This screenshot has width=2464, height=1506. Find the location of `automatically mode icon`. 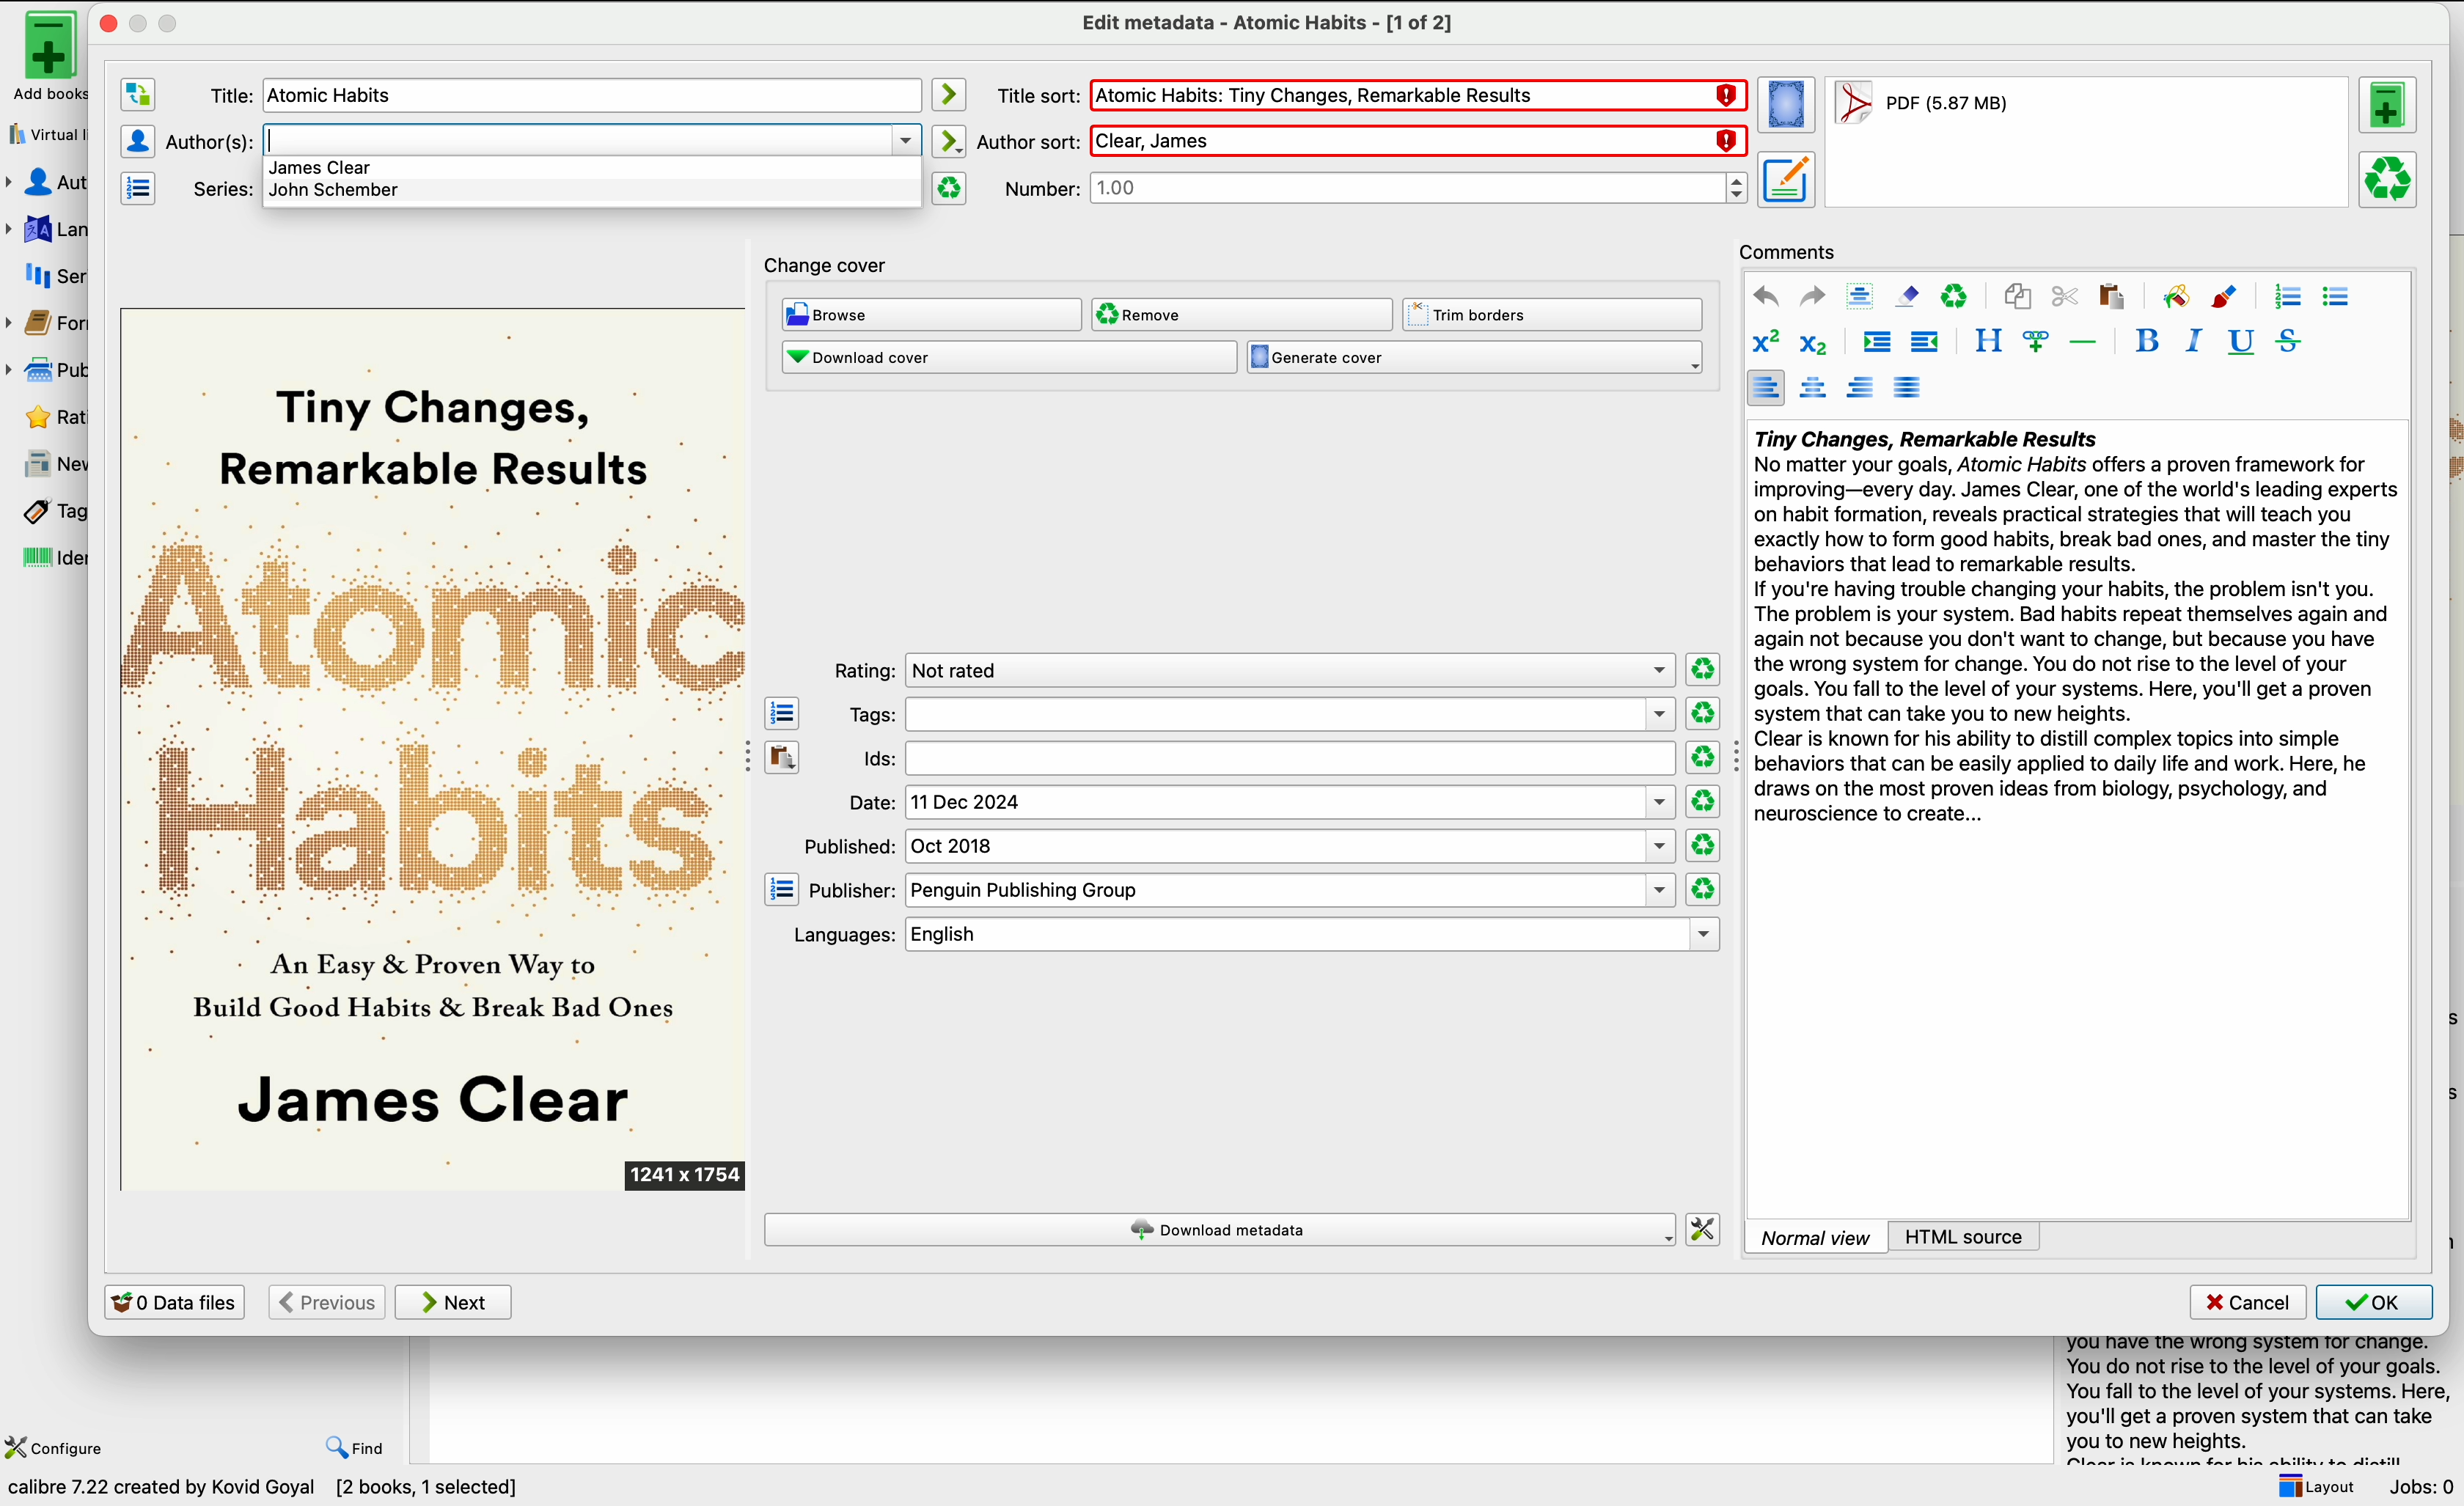

automatically mode icon is located at coordinates (952, 94).